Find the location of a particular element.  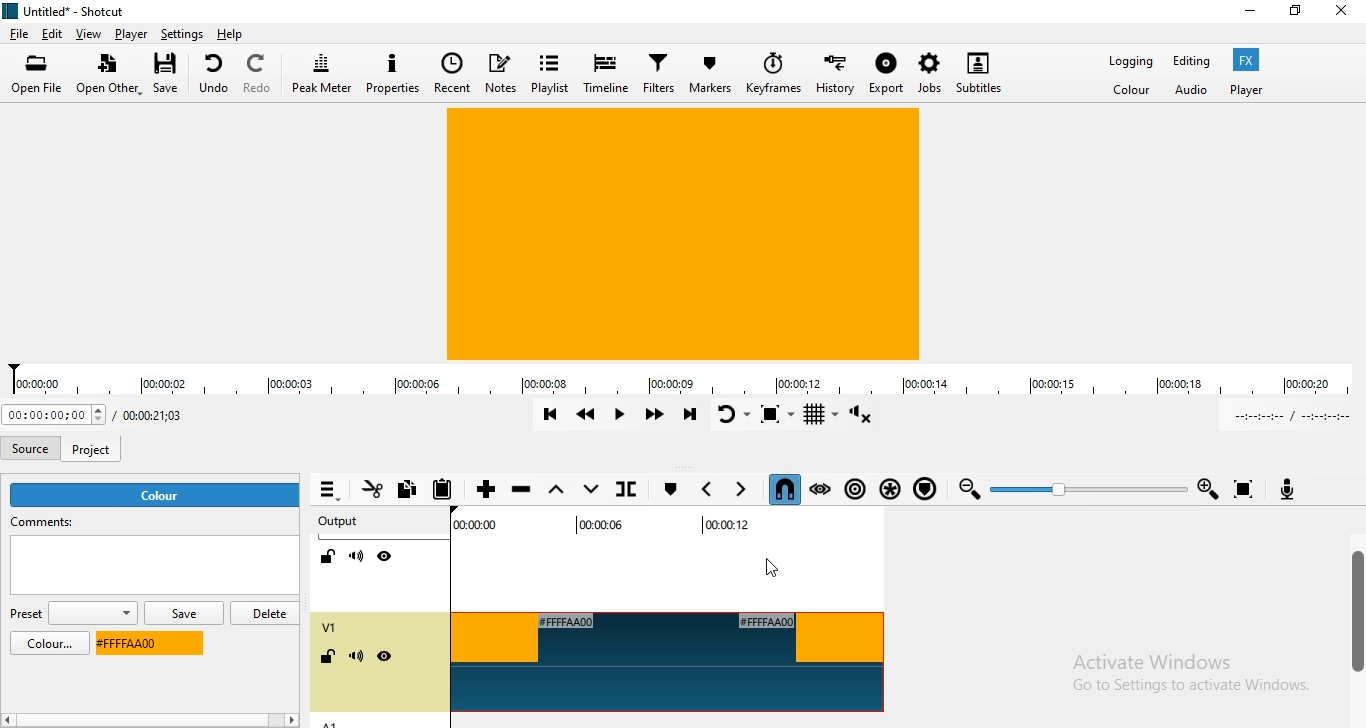

Zoom timeline to fit is located at coordinates (1243, 489).